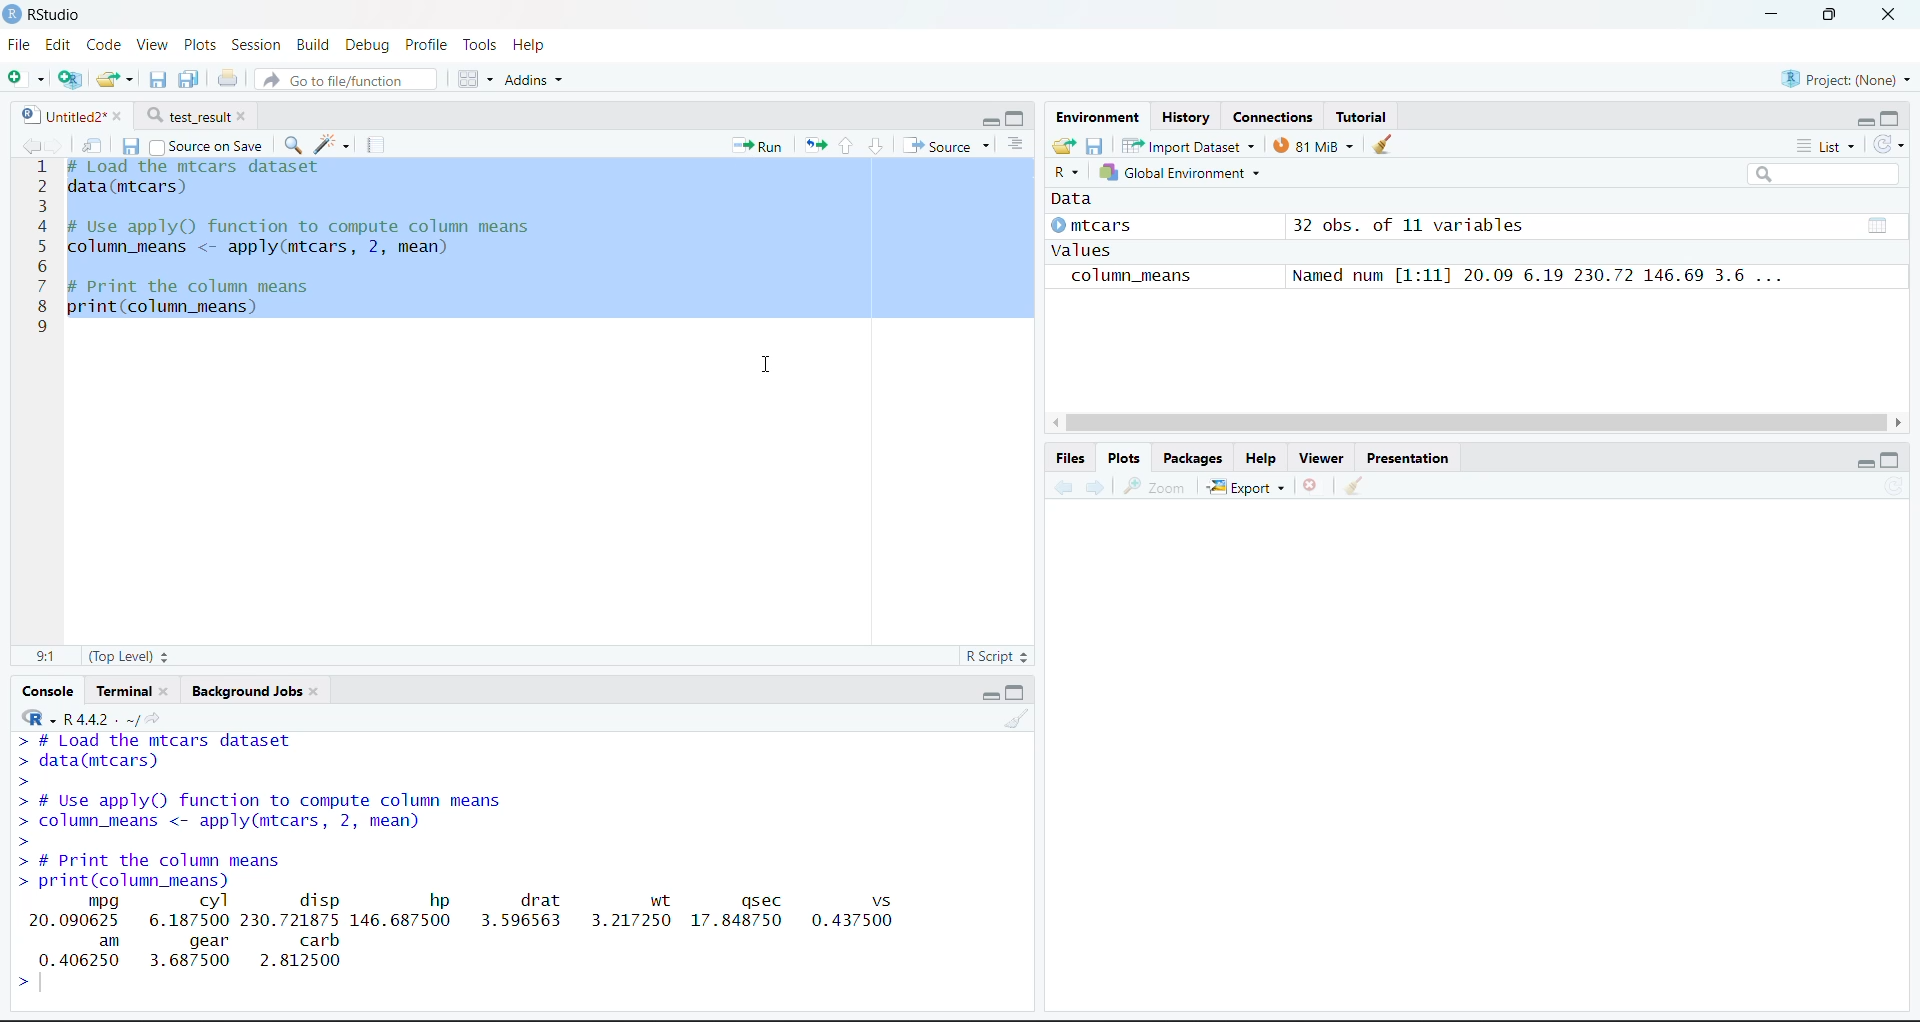 The width and height of the screenshot is (1920, 1022). Describe the element at coordinates (1188, 145) in the screenshot. I see `Import Dataset` at that location.